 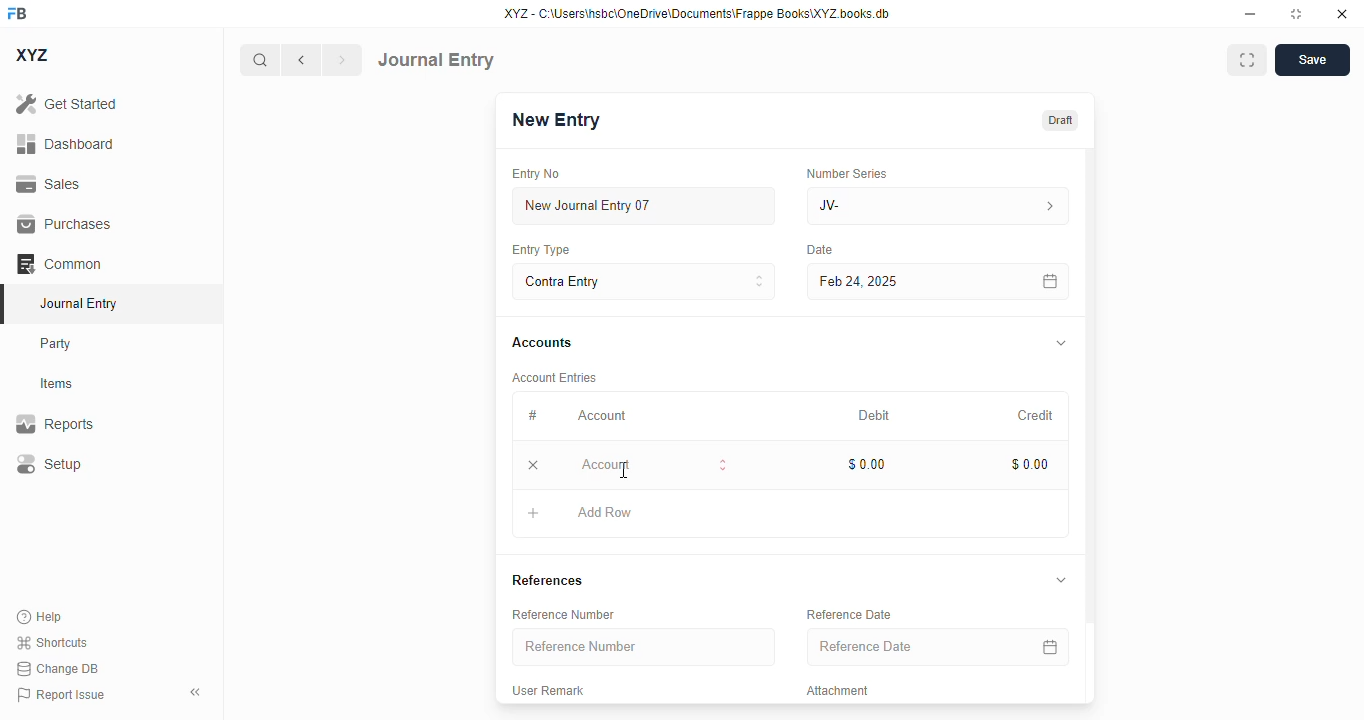 I want to click on setup, so click(x=49, y=463).